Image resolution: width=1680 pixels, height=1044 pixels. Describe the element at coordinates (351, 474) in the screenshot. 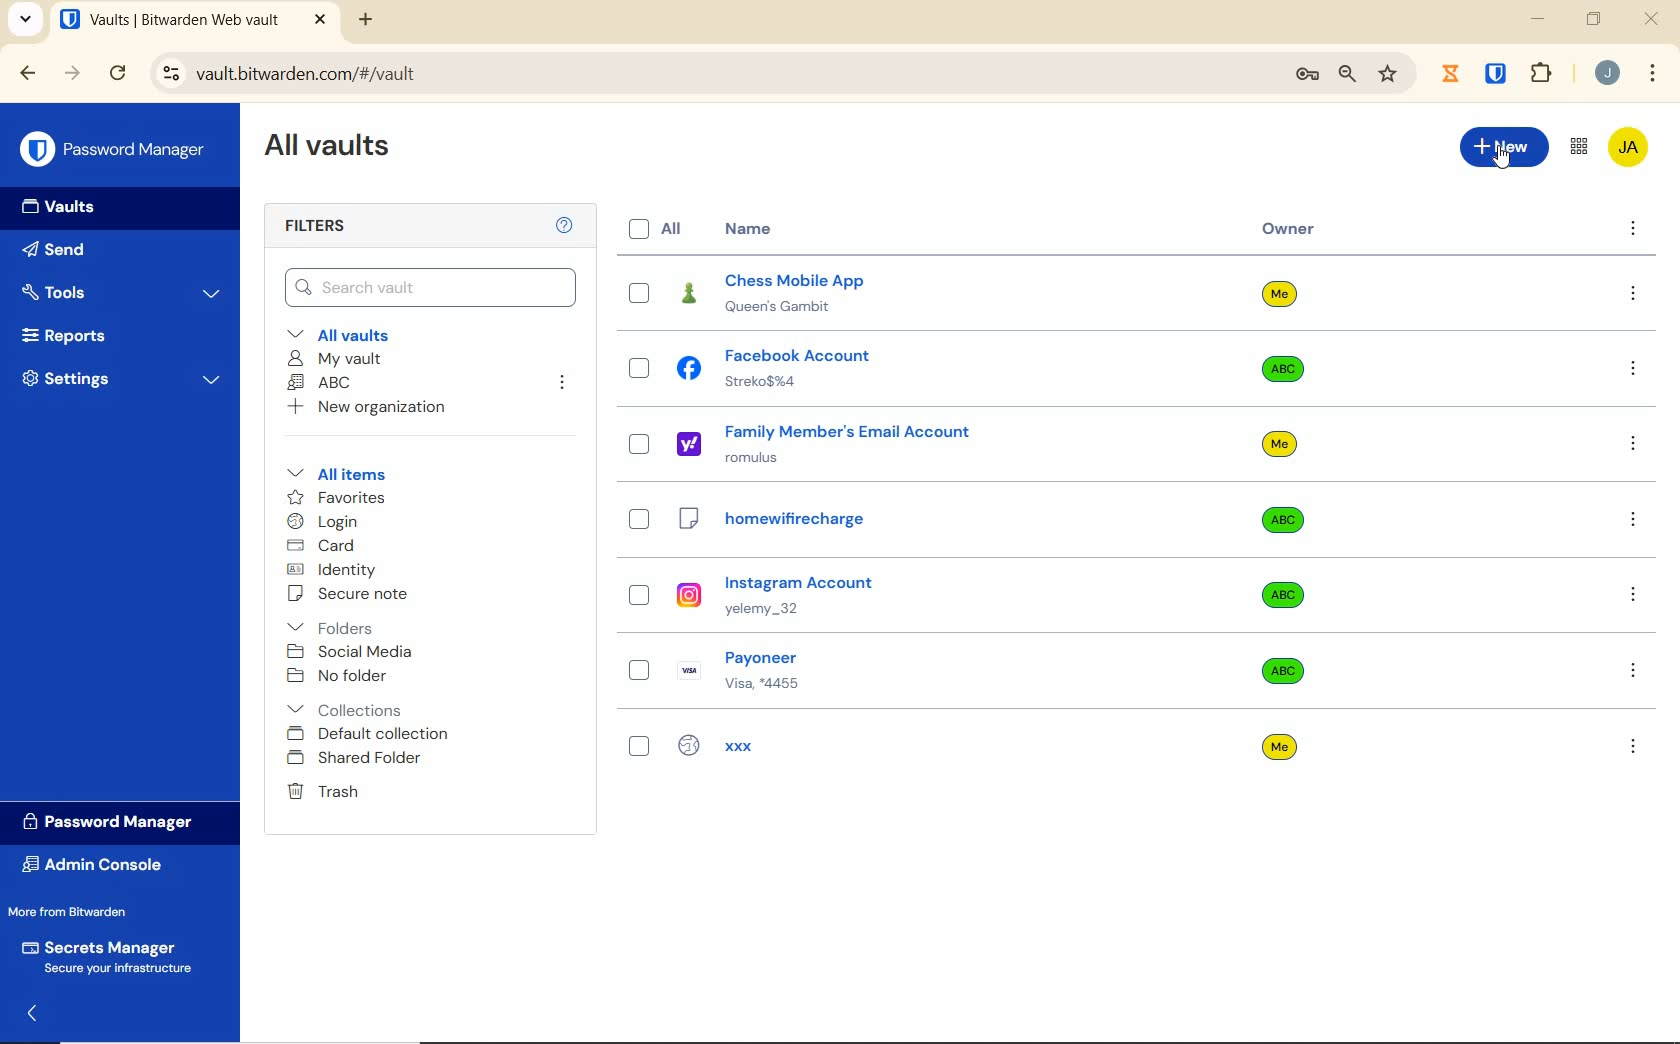

I see `All items` at that location.